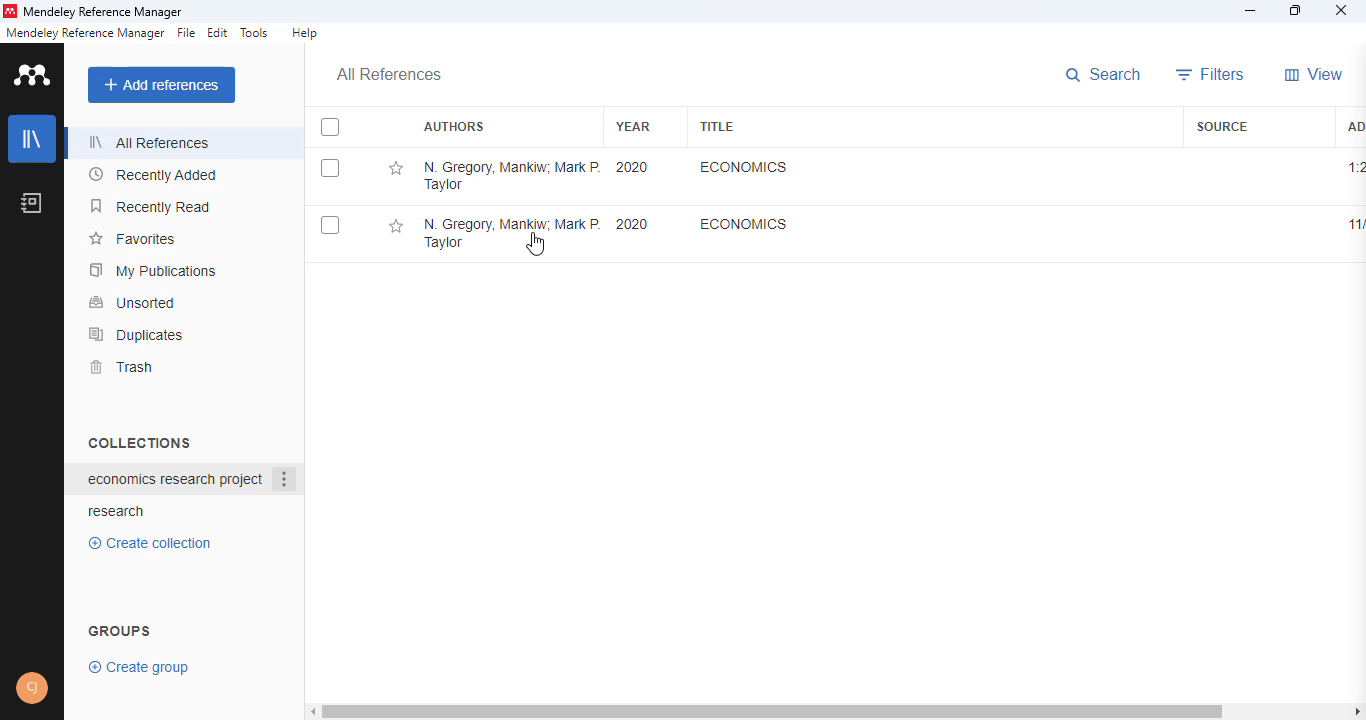 Image resolution: width=1366 pixels, height=720 pixels. I want to click on N. Gregory Mankiw, Mark P. Taylor, so click(510, 235).